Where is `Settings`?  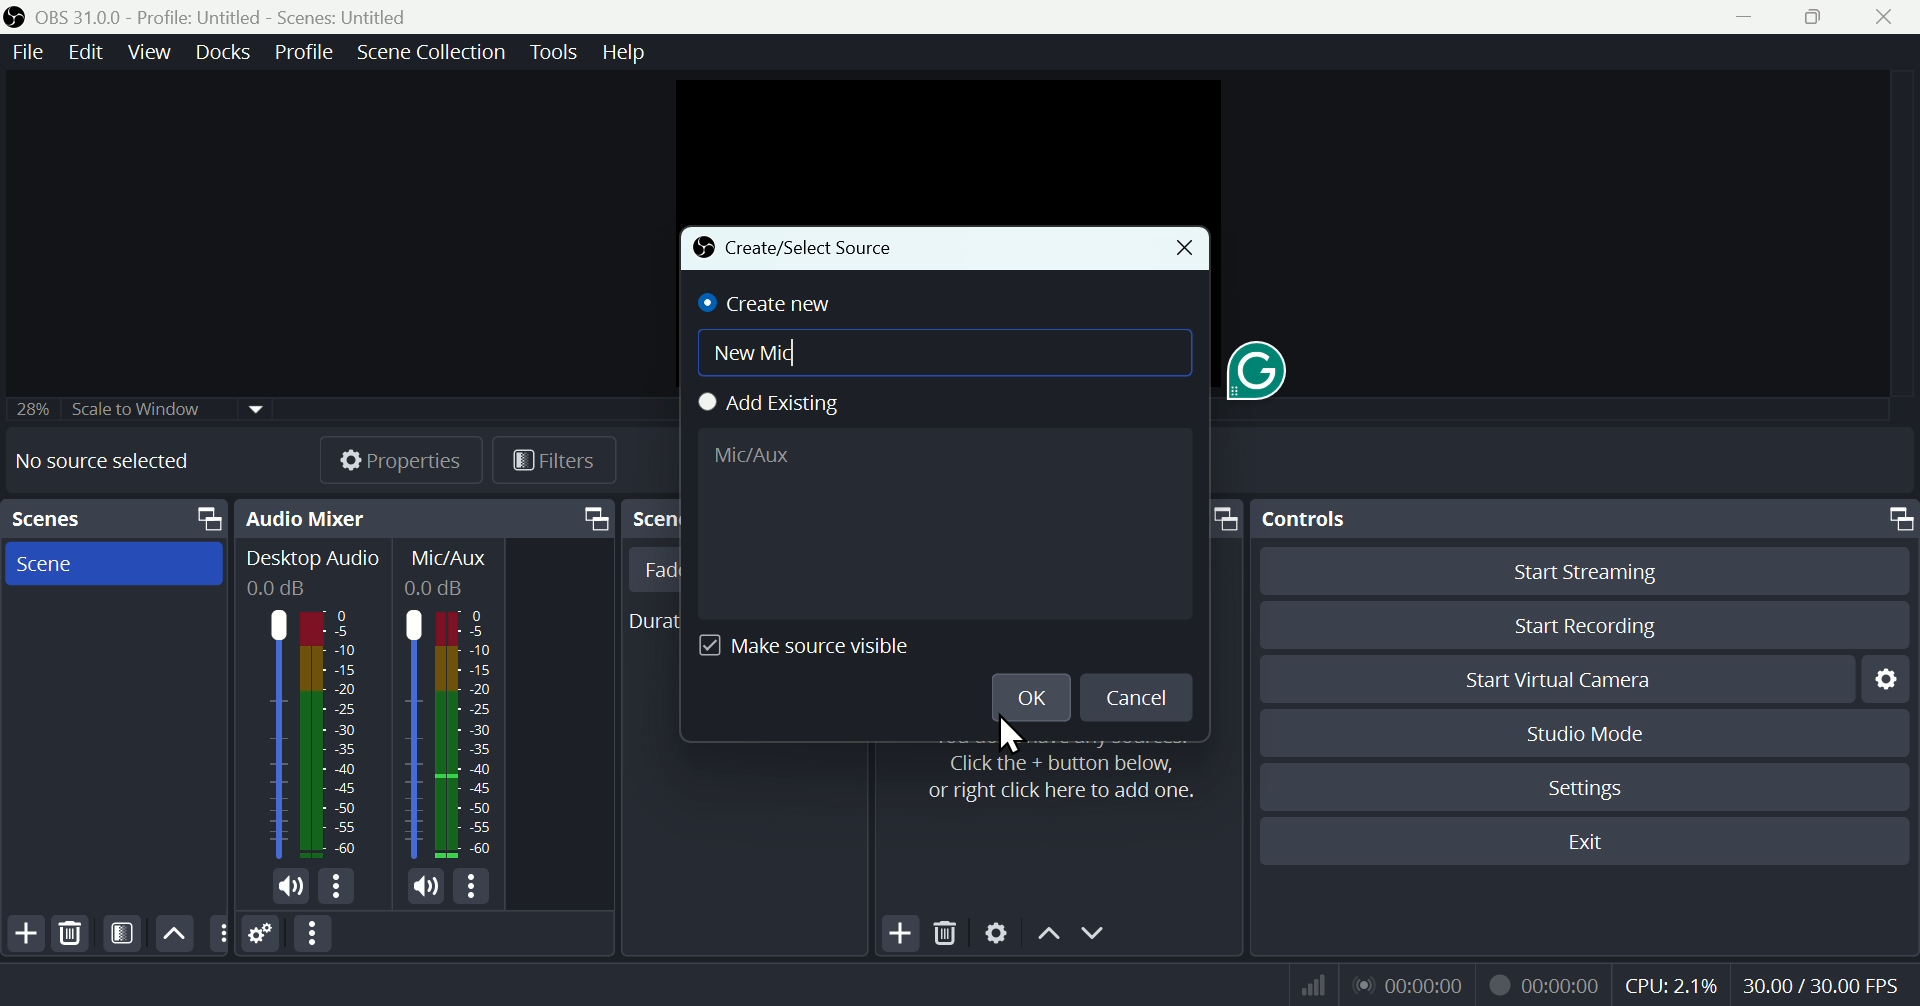 Settings is located at coordinates (1590, 788).